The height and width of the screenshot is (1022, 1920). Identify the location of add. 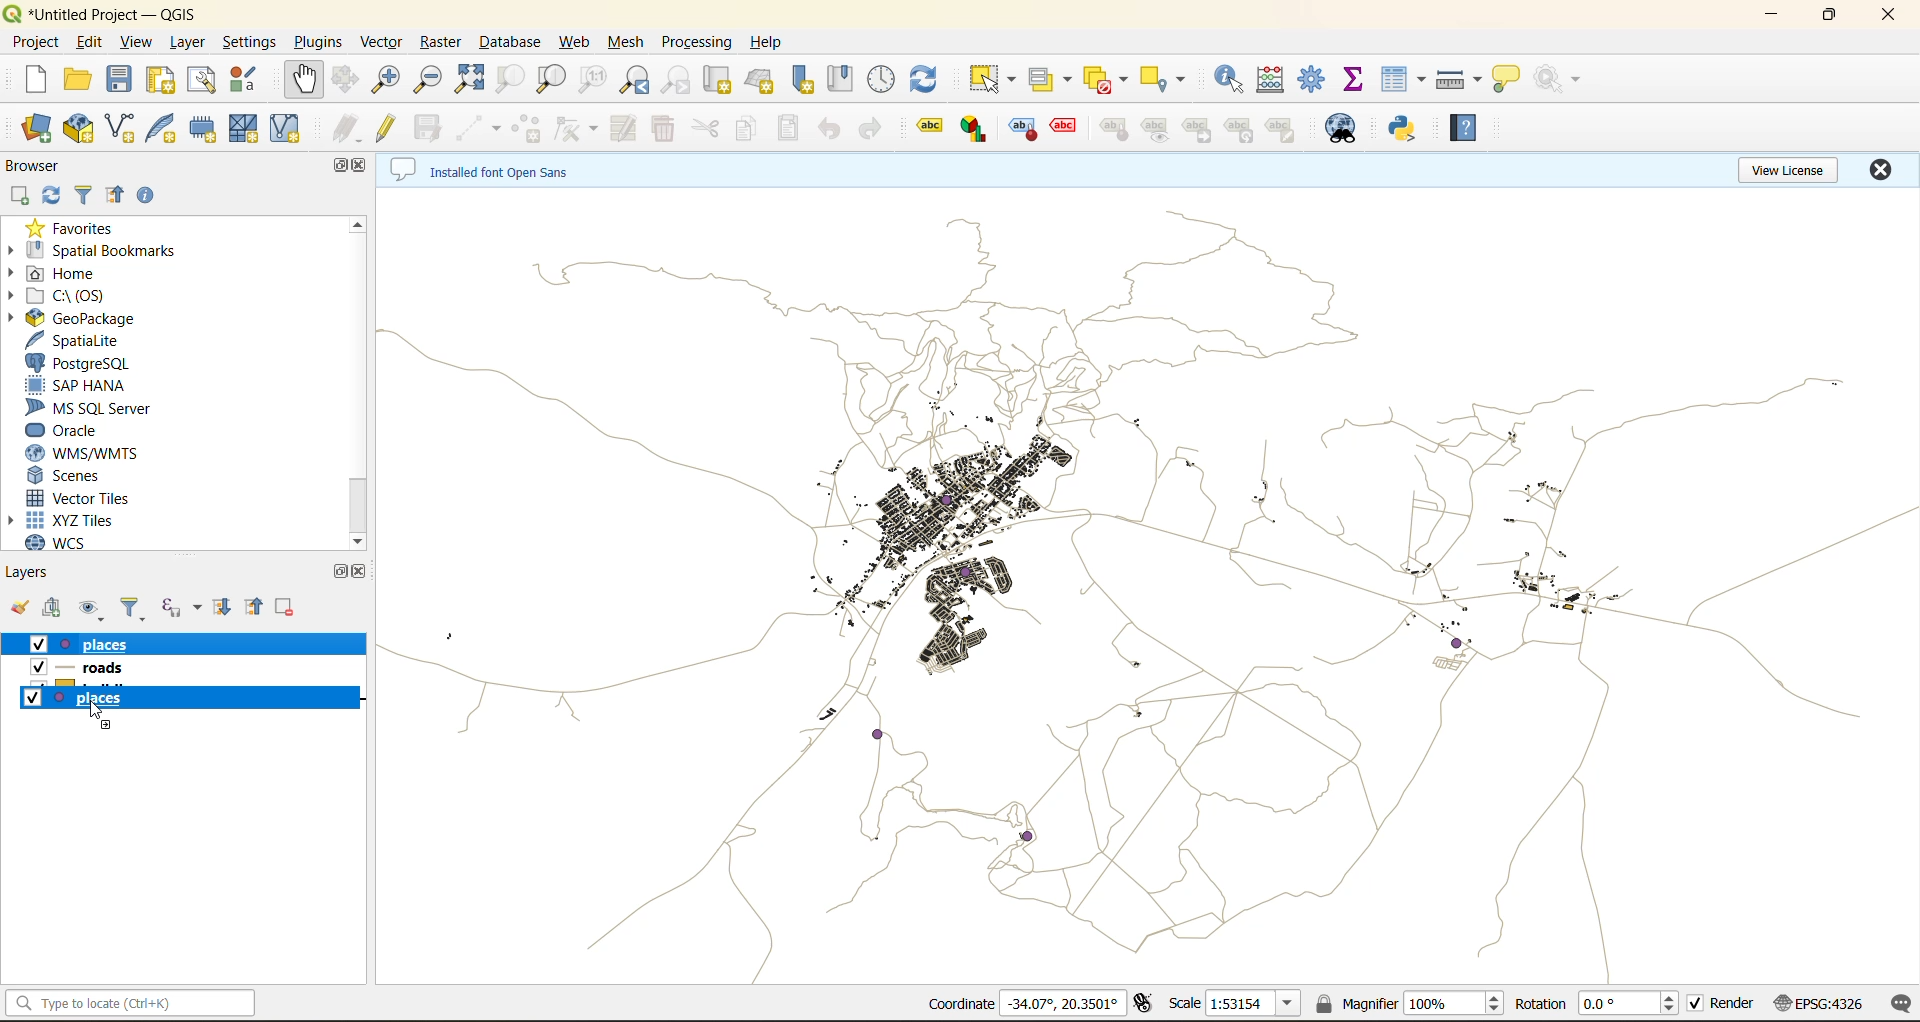
(54, 607).